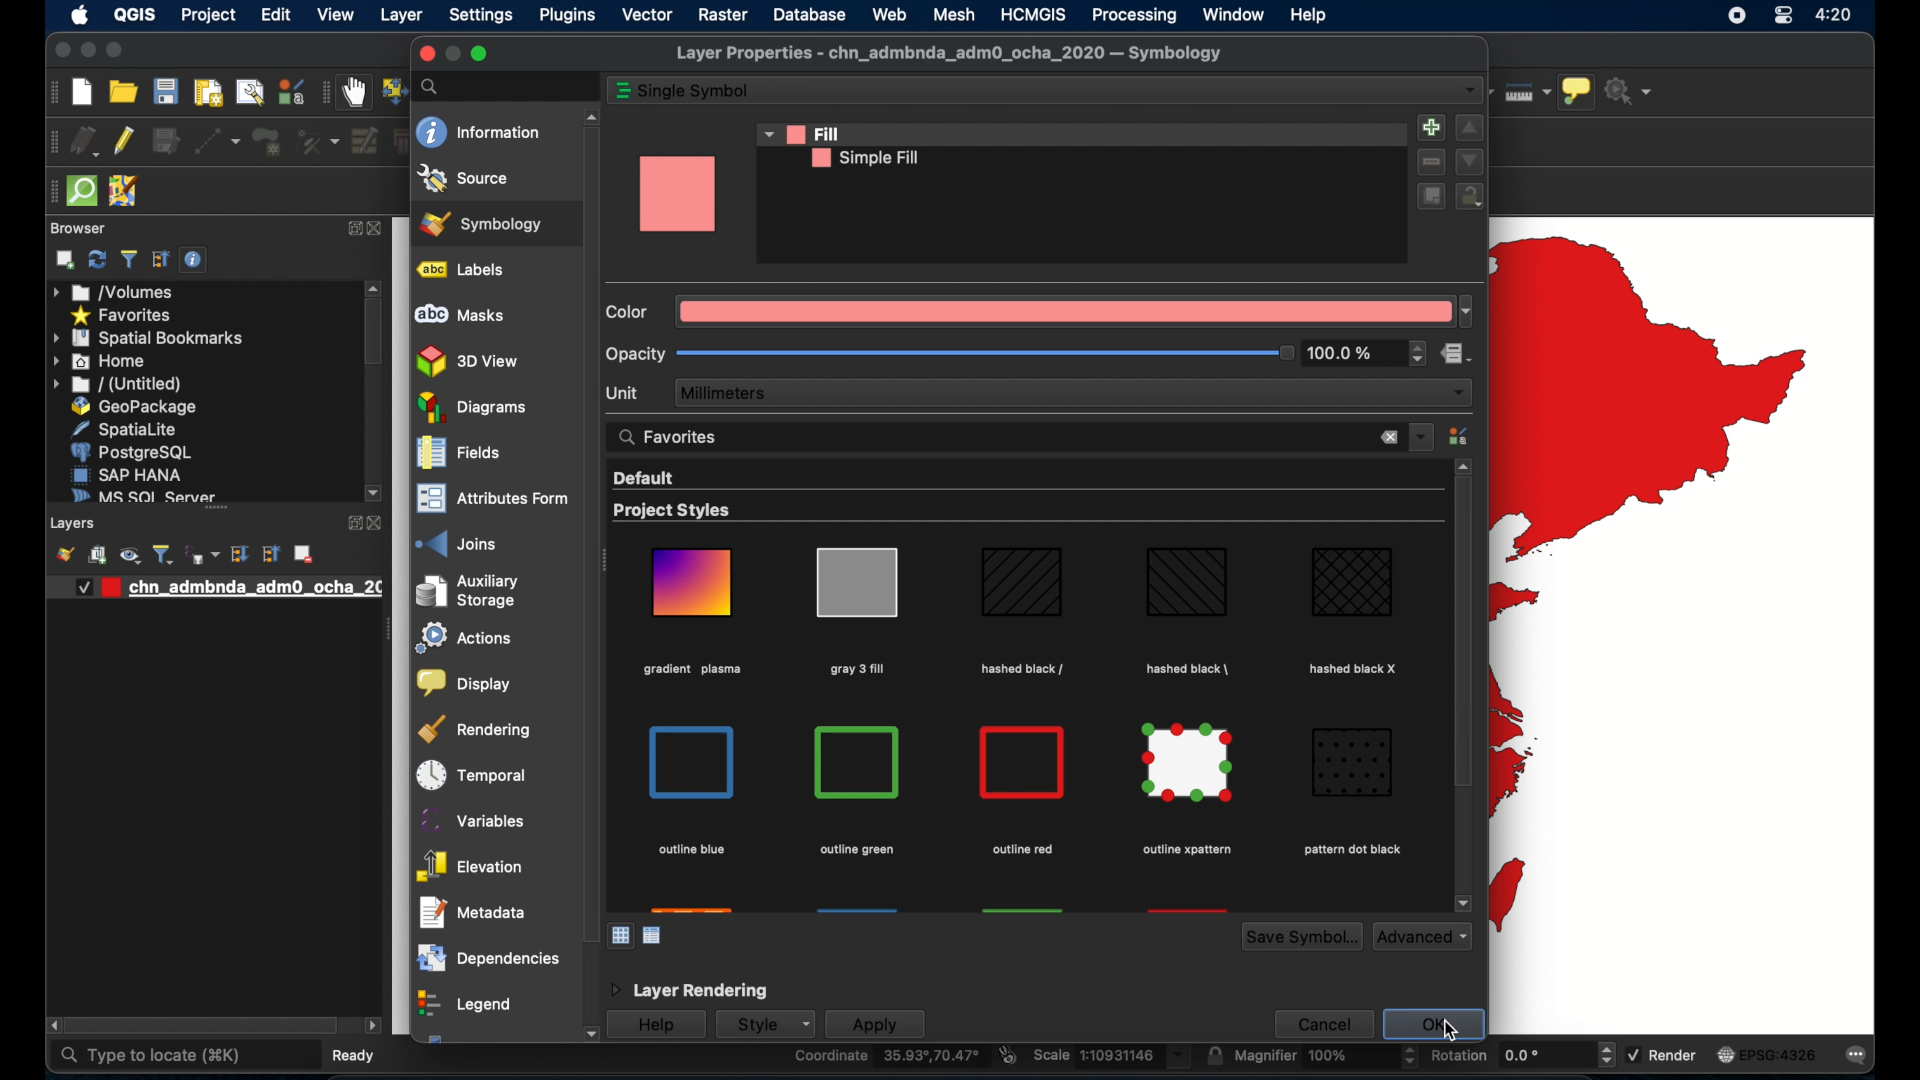 The image size is (1920, 1080). Describe the element at coordinates (797, 133) in the screenshot. I see `fill` at that location.